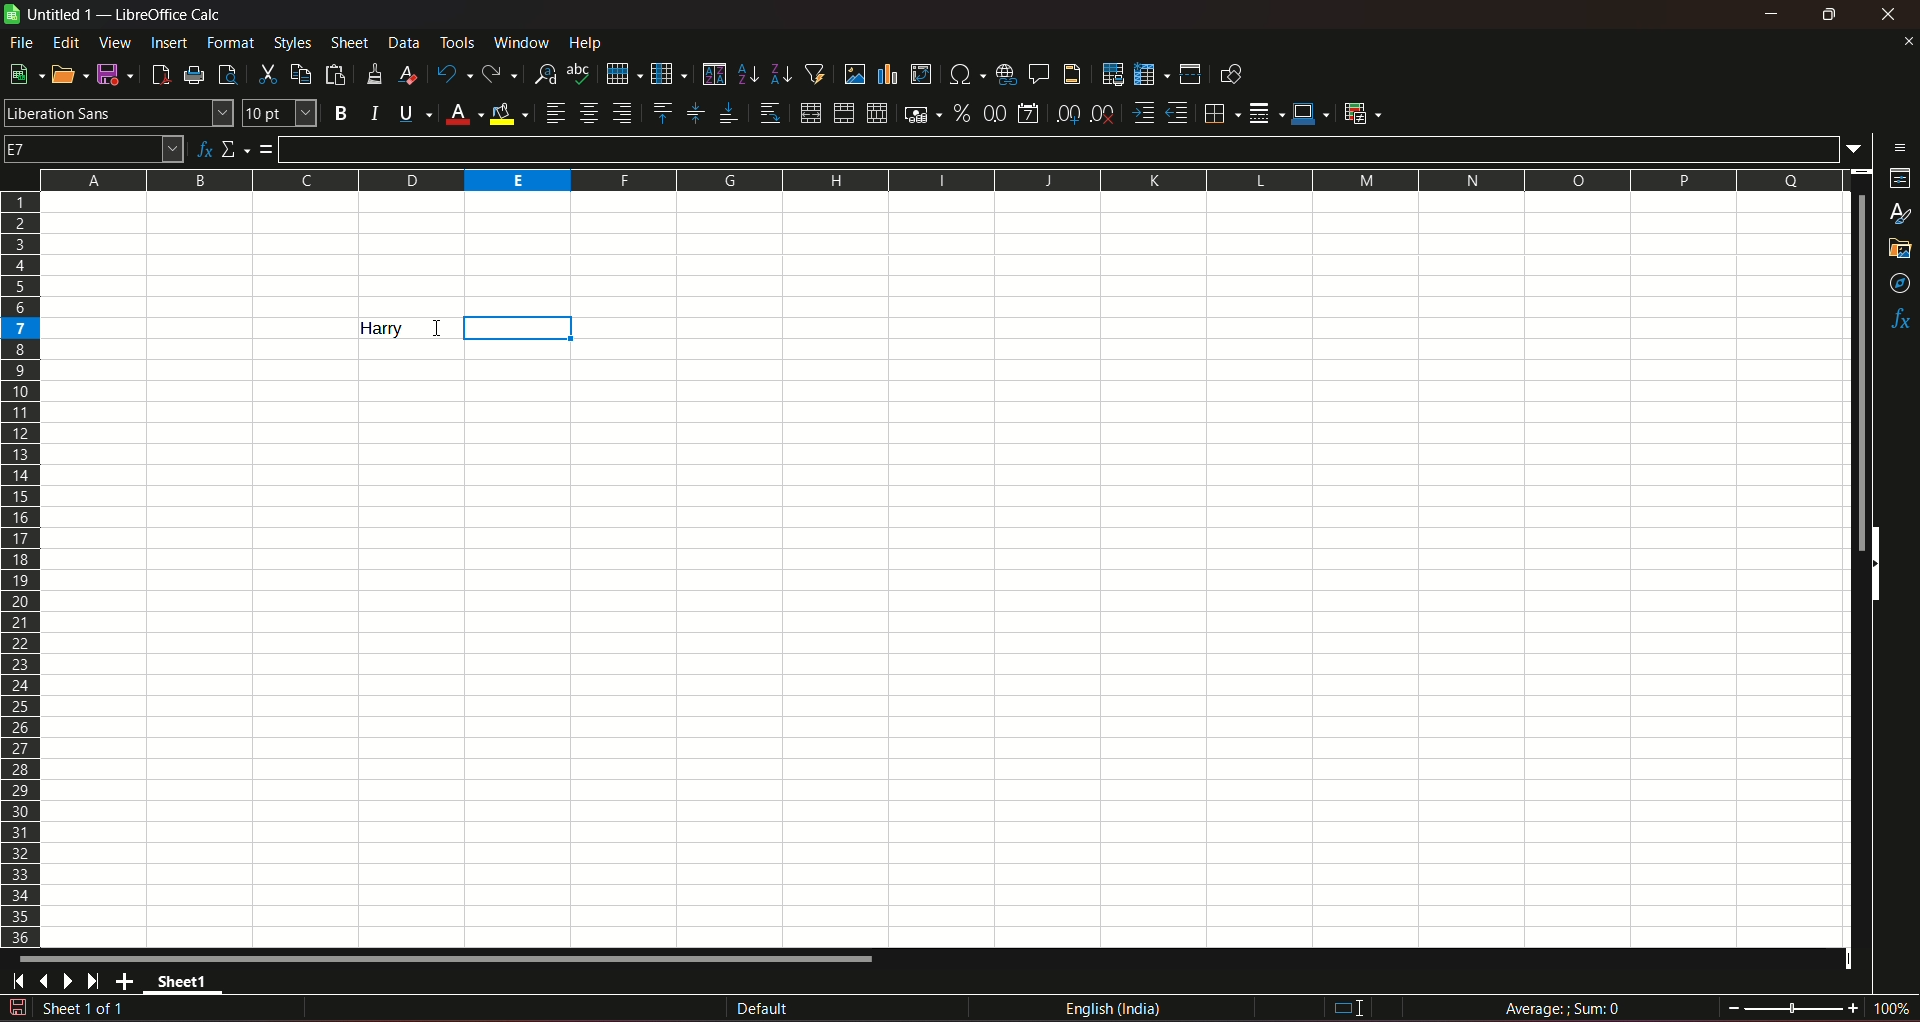 The height and width of the screenshot is (1022, 1920). I want to click on gallery, so click(1898, 249).